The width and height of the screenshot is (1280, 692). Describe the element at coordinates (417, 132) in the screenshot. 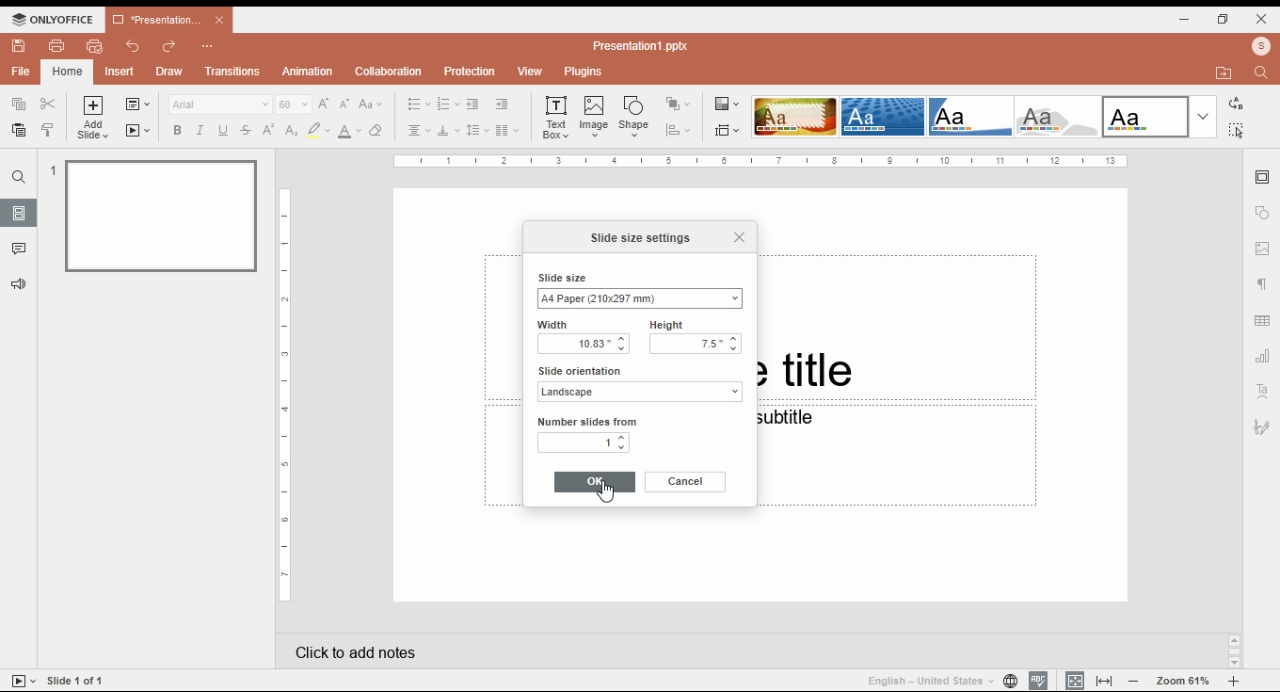

I see `horizontal alignment` at that location.